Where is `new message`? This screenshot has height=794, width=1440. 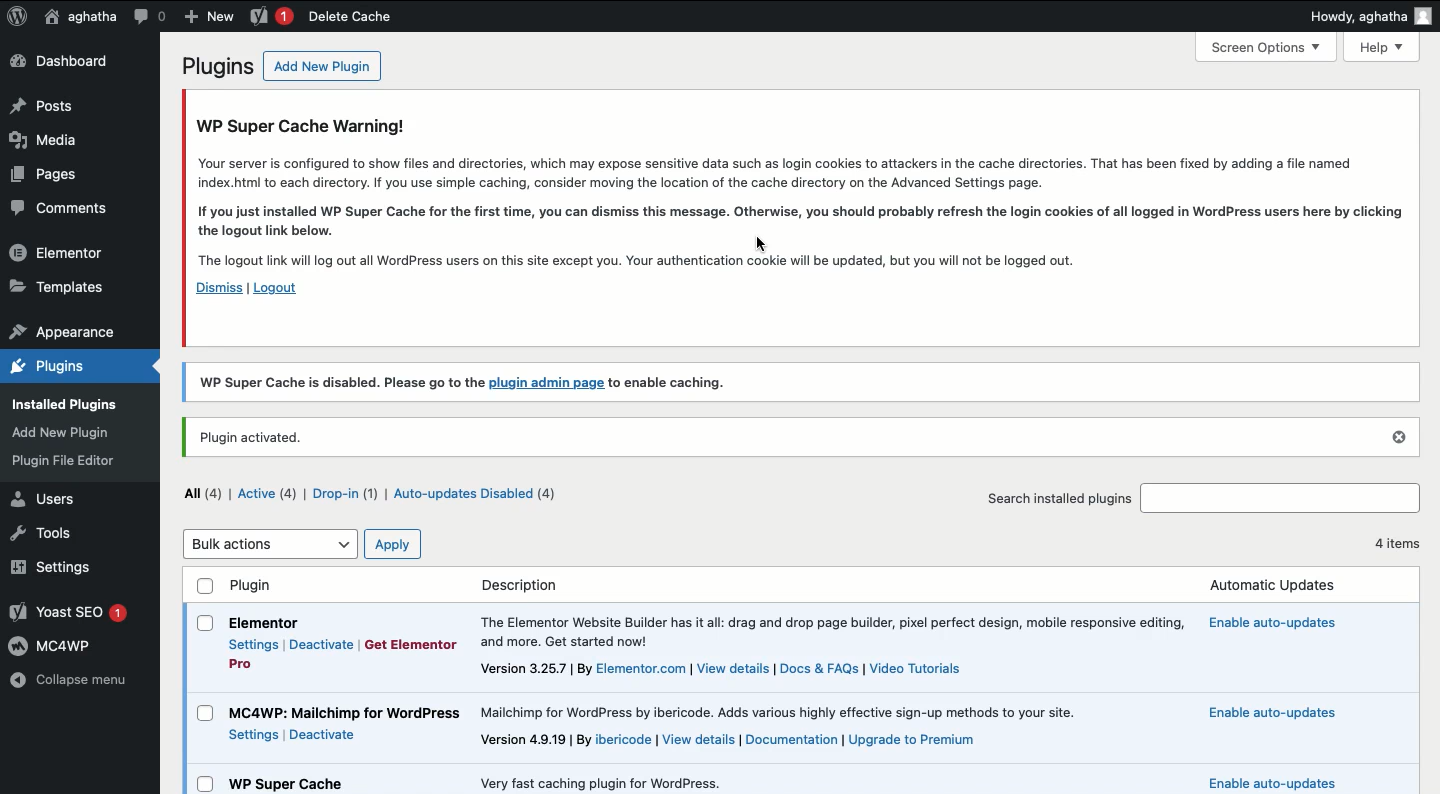
new message is located at coordinates (269, 17).